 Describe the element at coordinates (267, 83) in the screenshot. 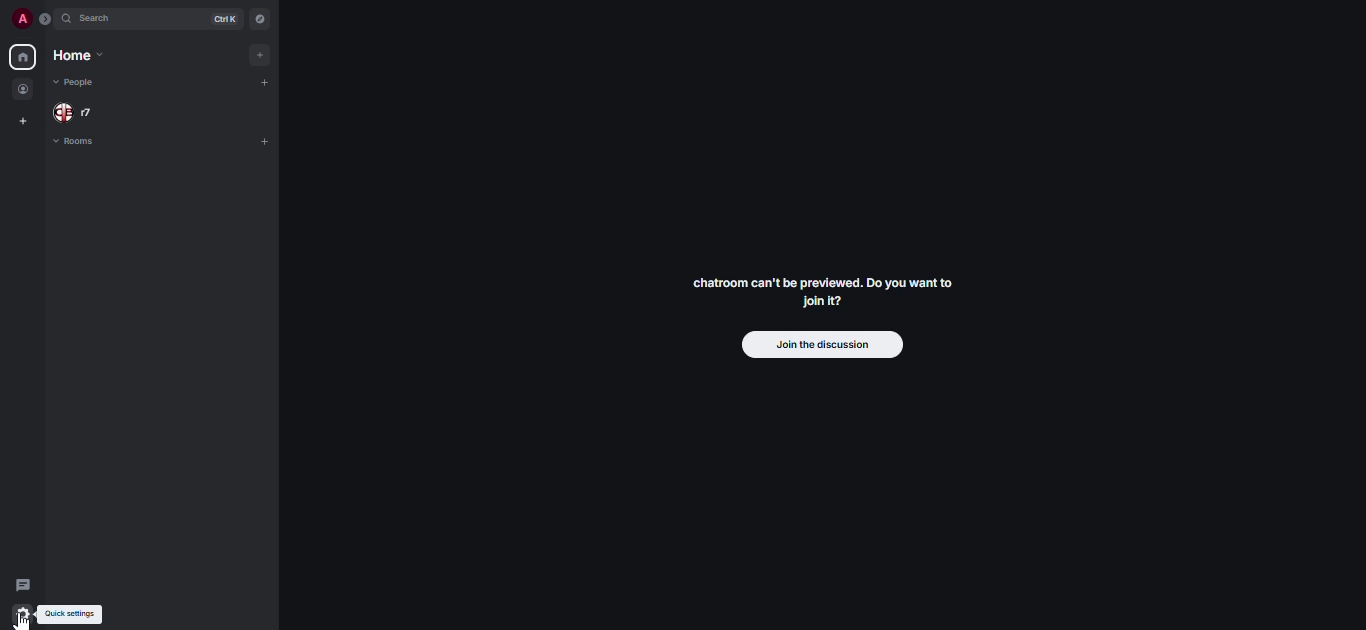

I see `add` at that location.